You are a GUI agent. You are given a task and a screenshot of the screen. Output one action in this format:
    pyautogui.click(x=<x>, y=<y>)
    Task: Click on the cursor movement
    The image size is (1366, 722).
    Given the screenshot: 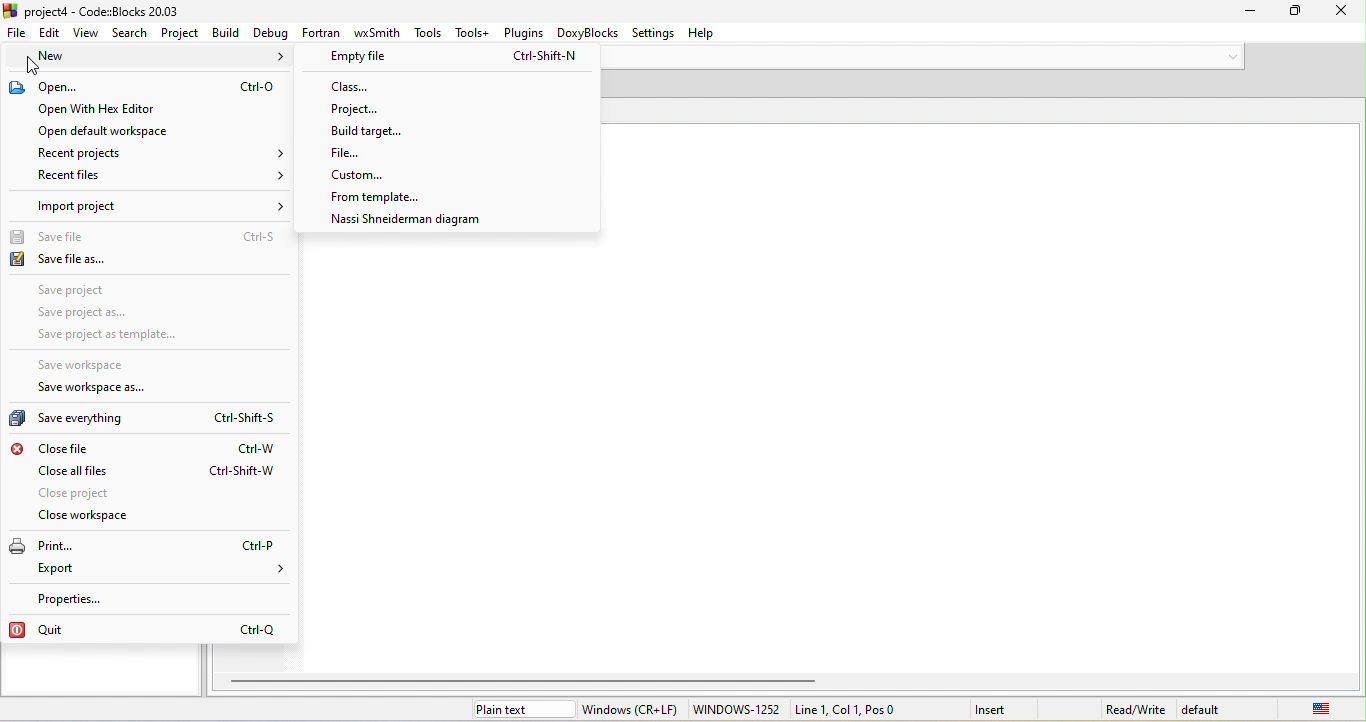 What is the action you would take?
    pyautogui.click(x=30, y=67)
    